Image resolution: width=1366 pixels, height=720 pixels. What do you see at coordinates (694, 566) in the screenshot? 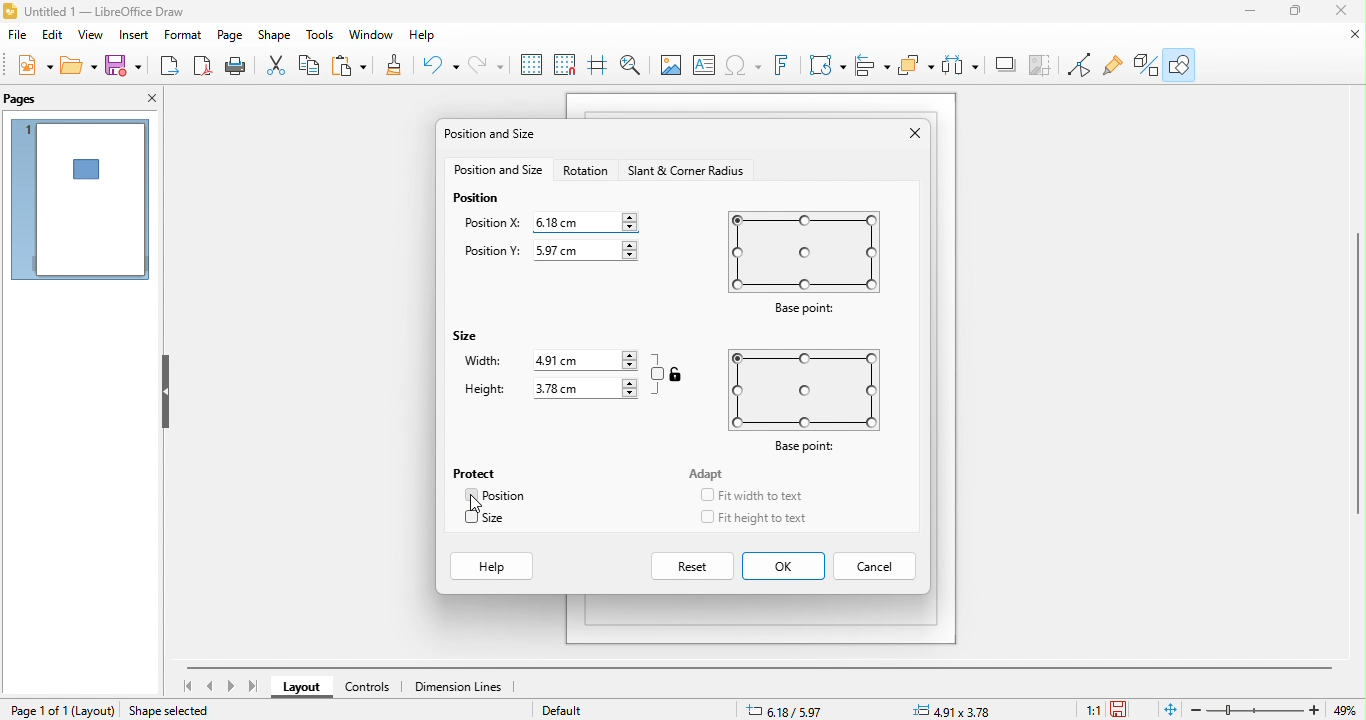
I see `reset` at bounding box center [694, 566].